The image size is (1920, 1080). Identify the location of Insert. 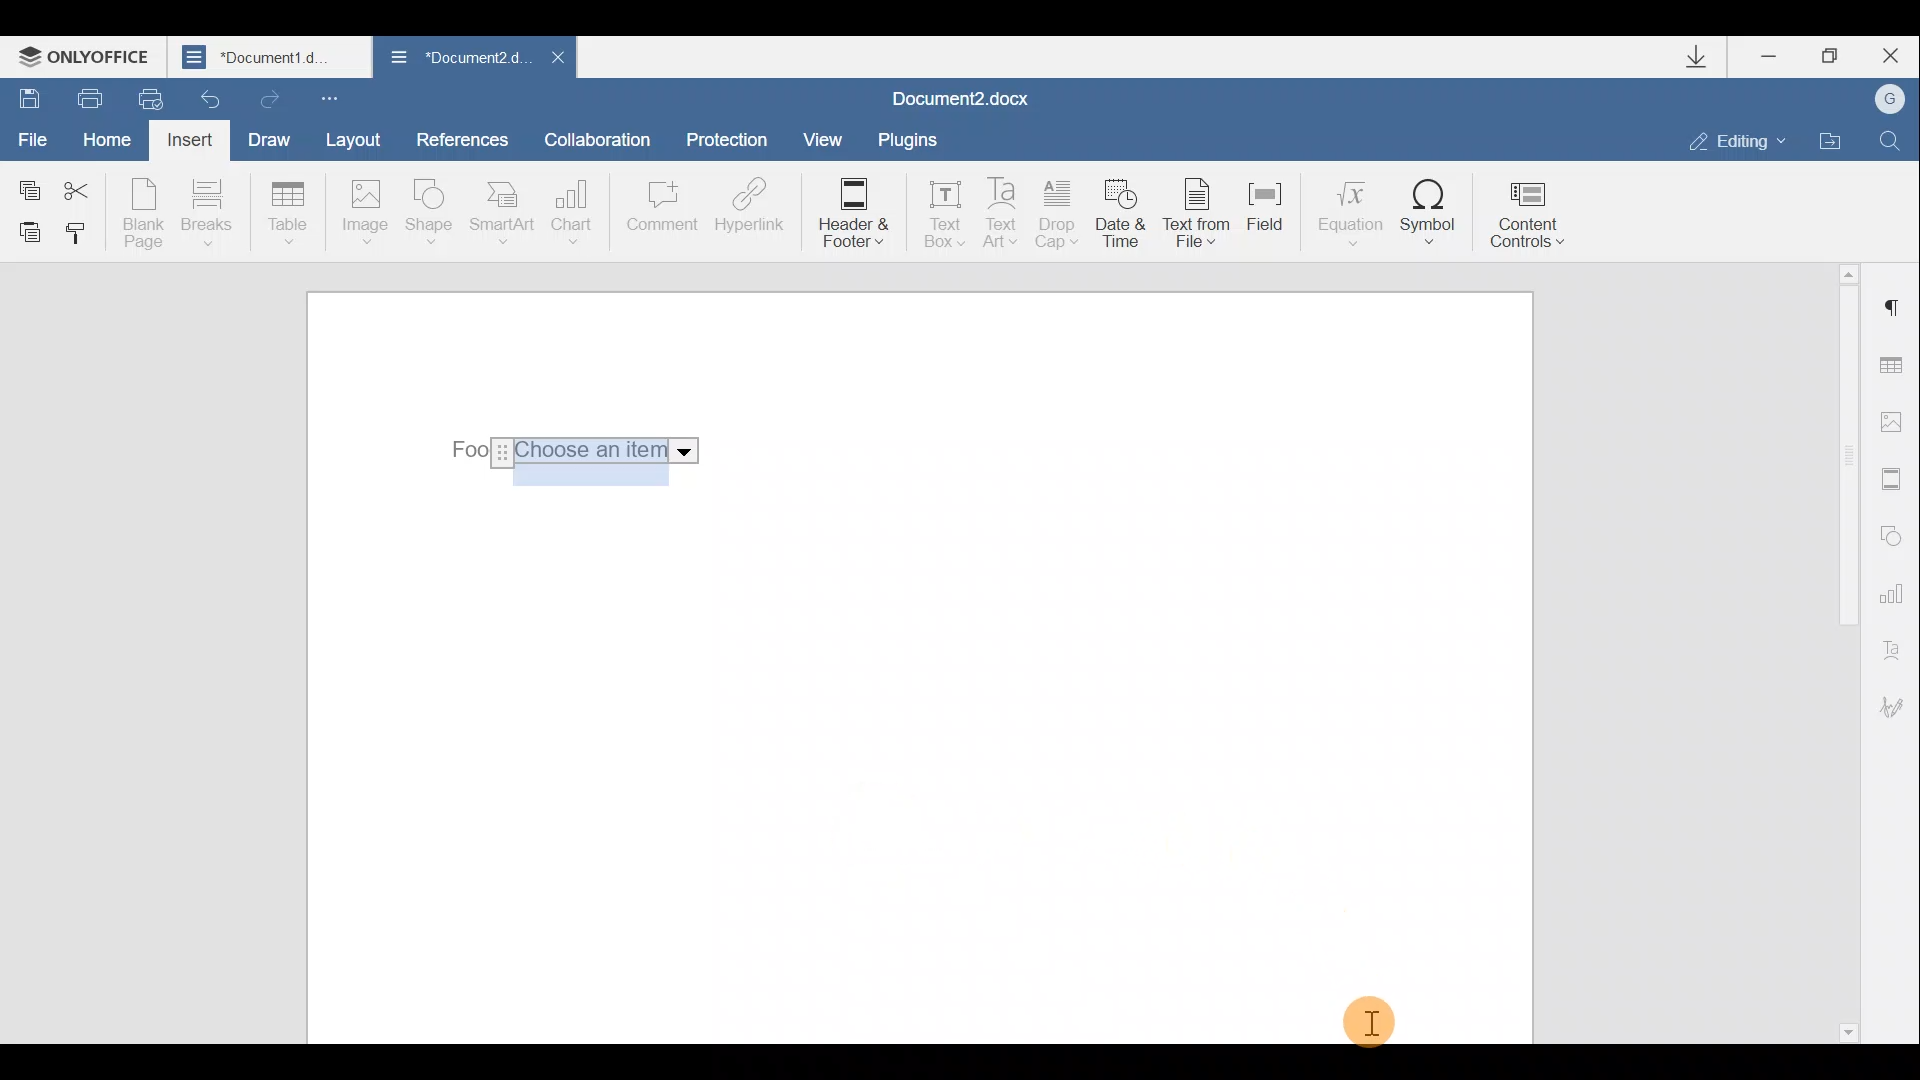
(192, 144).